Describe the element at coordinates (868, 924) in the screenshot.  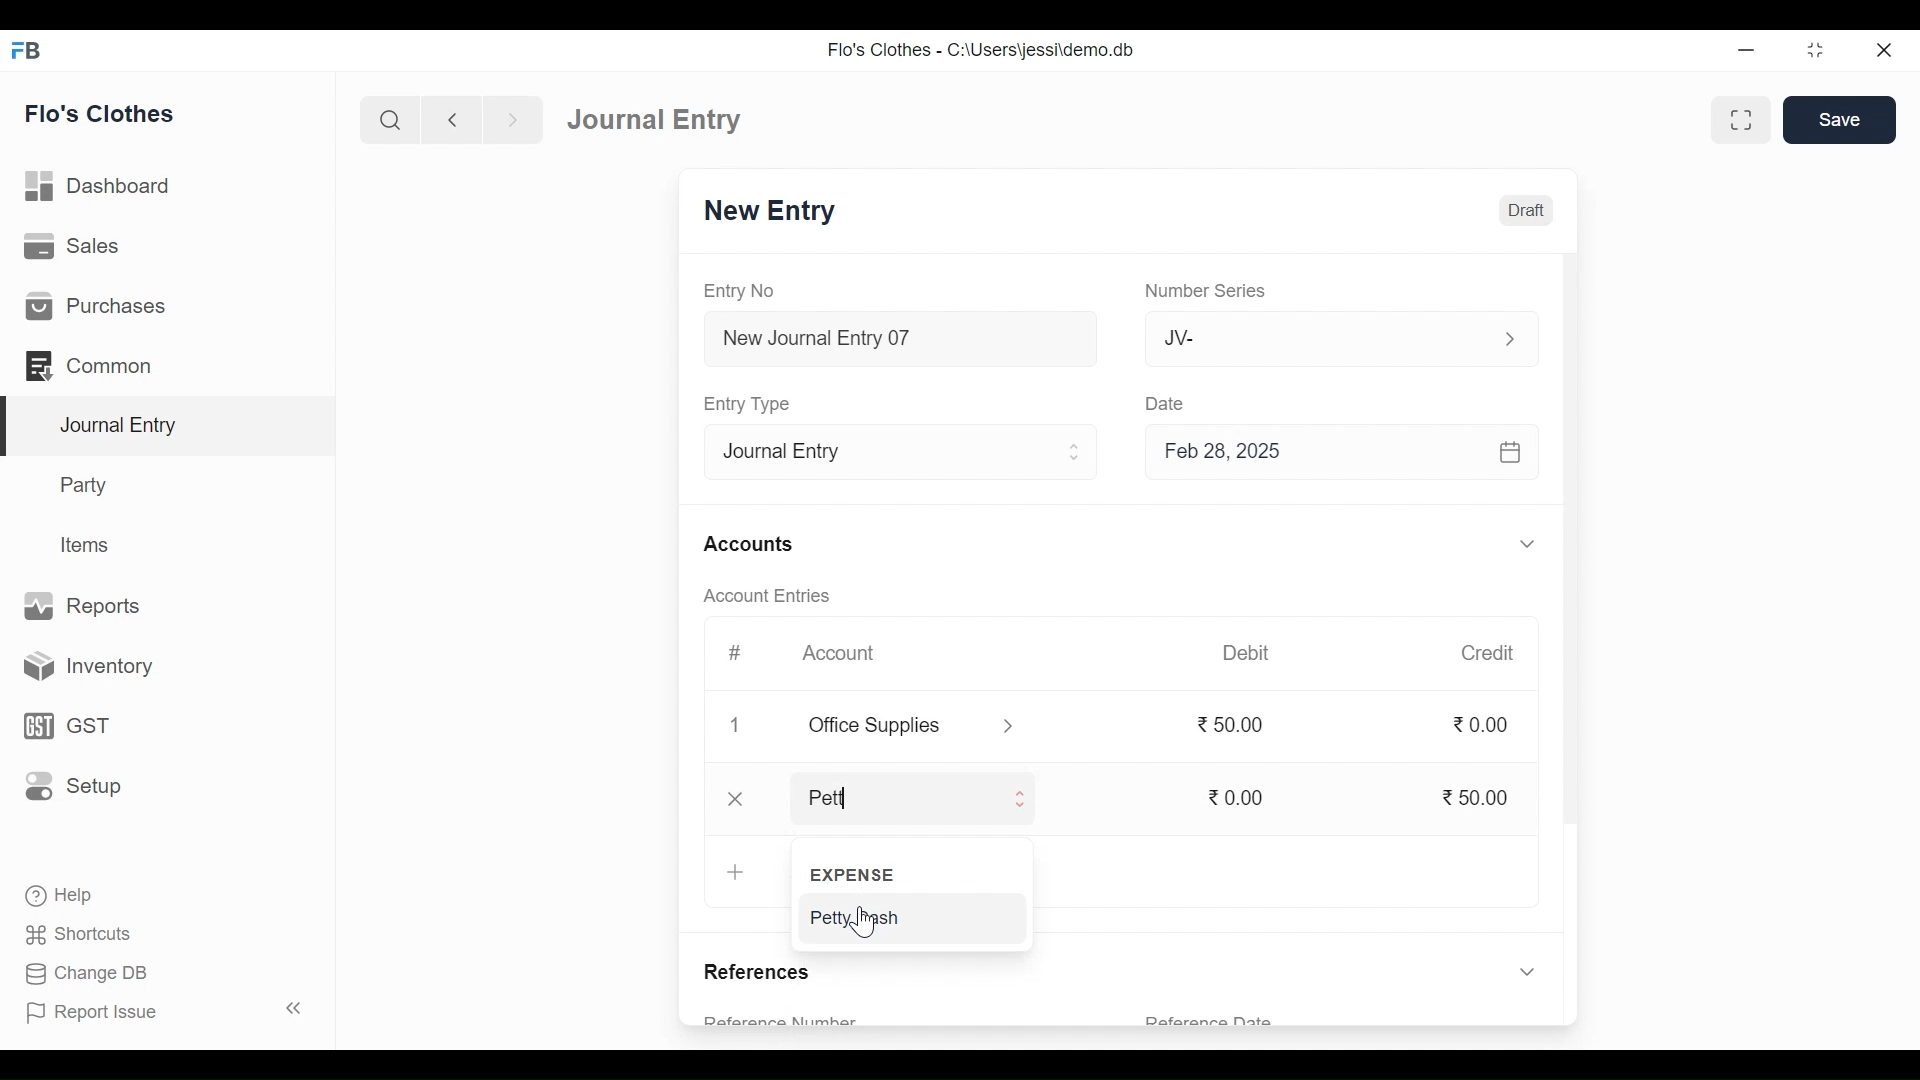
I see `Cursor` at that location.